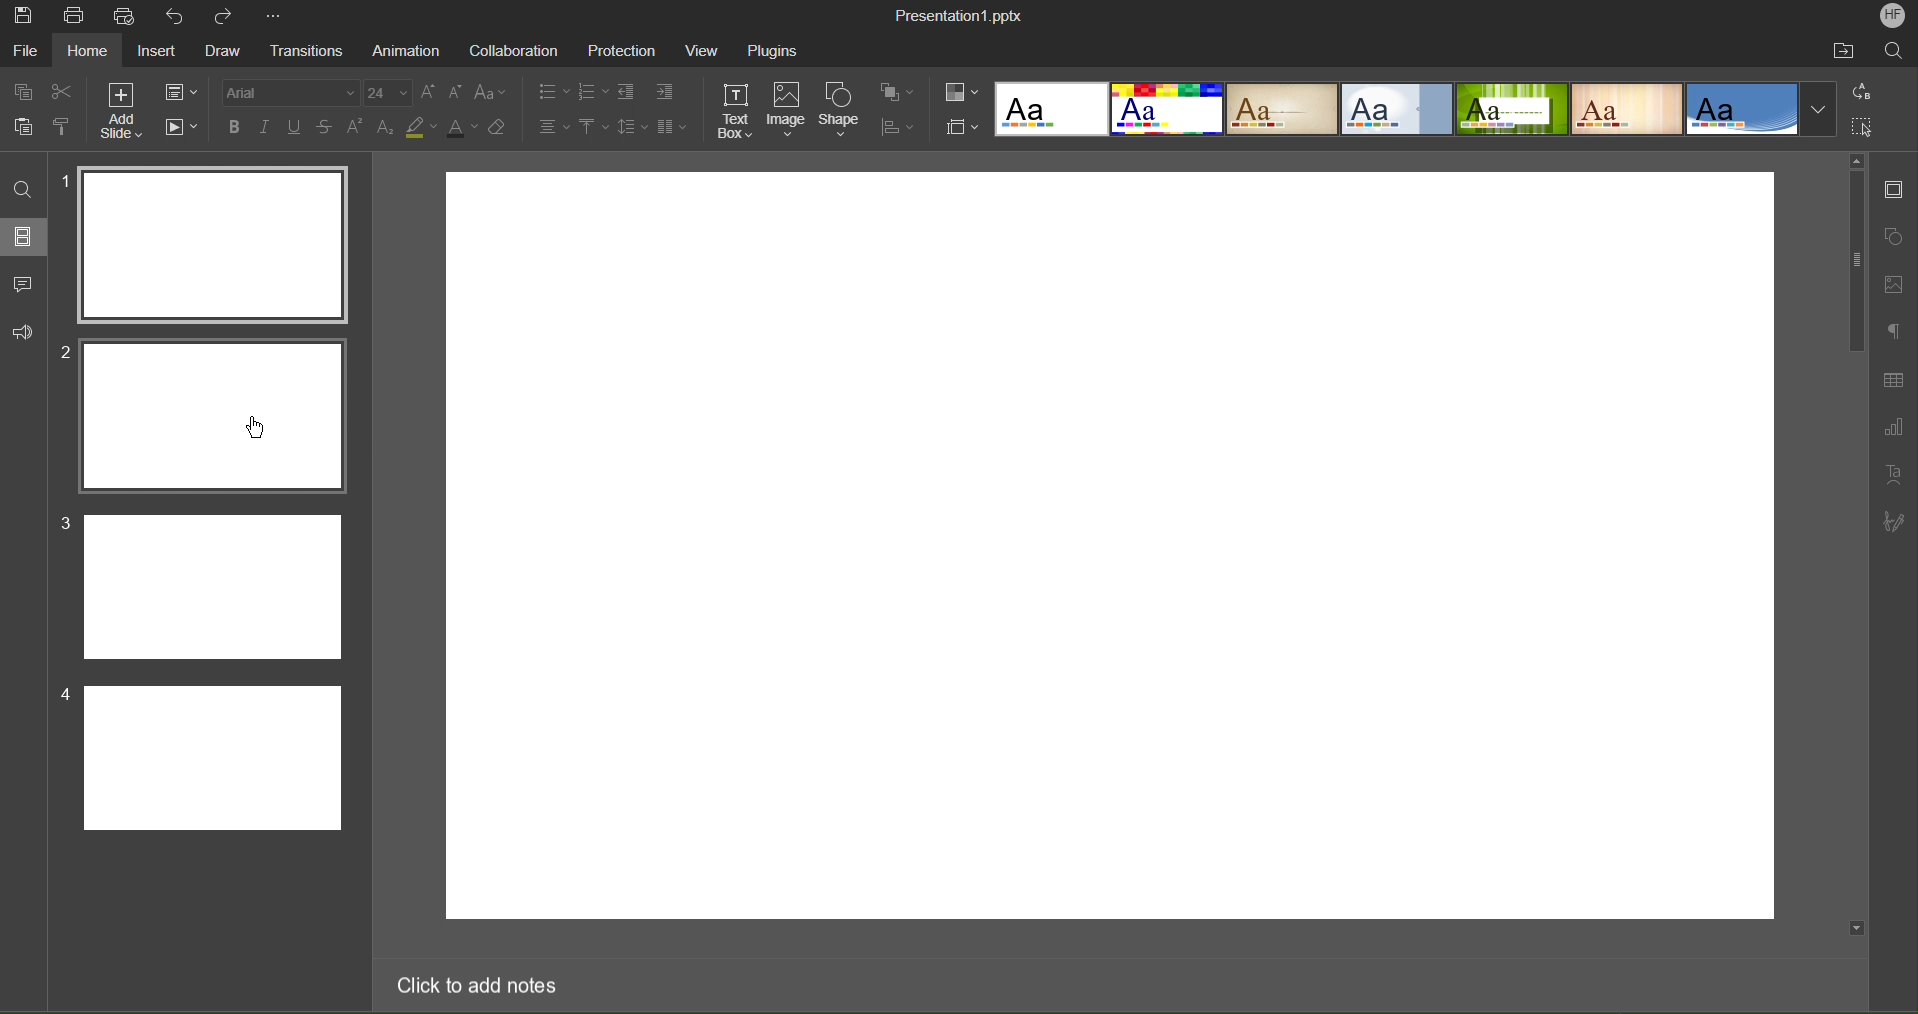 This screenshot has width=1918, height=1014. What do you see at coordinates (1895, 284) in the screenshot?
I see `Image Settings` at bounding box center [1895, 284].